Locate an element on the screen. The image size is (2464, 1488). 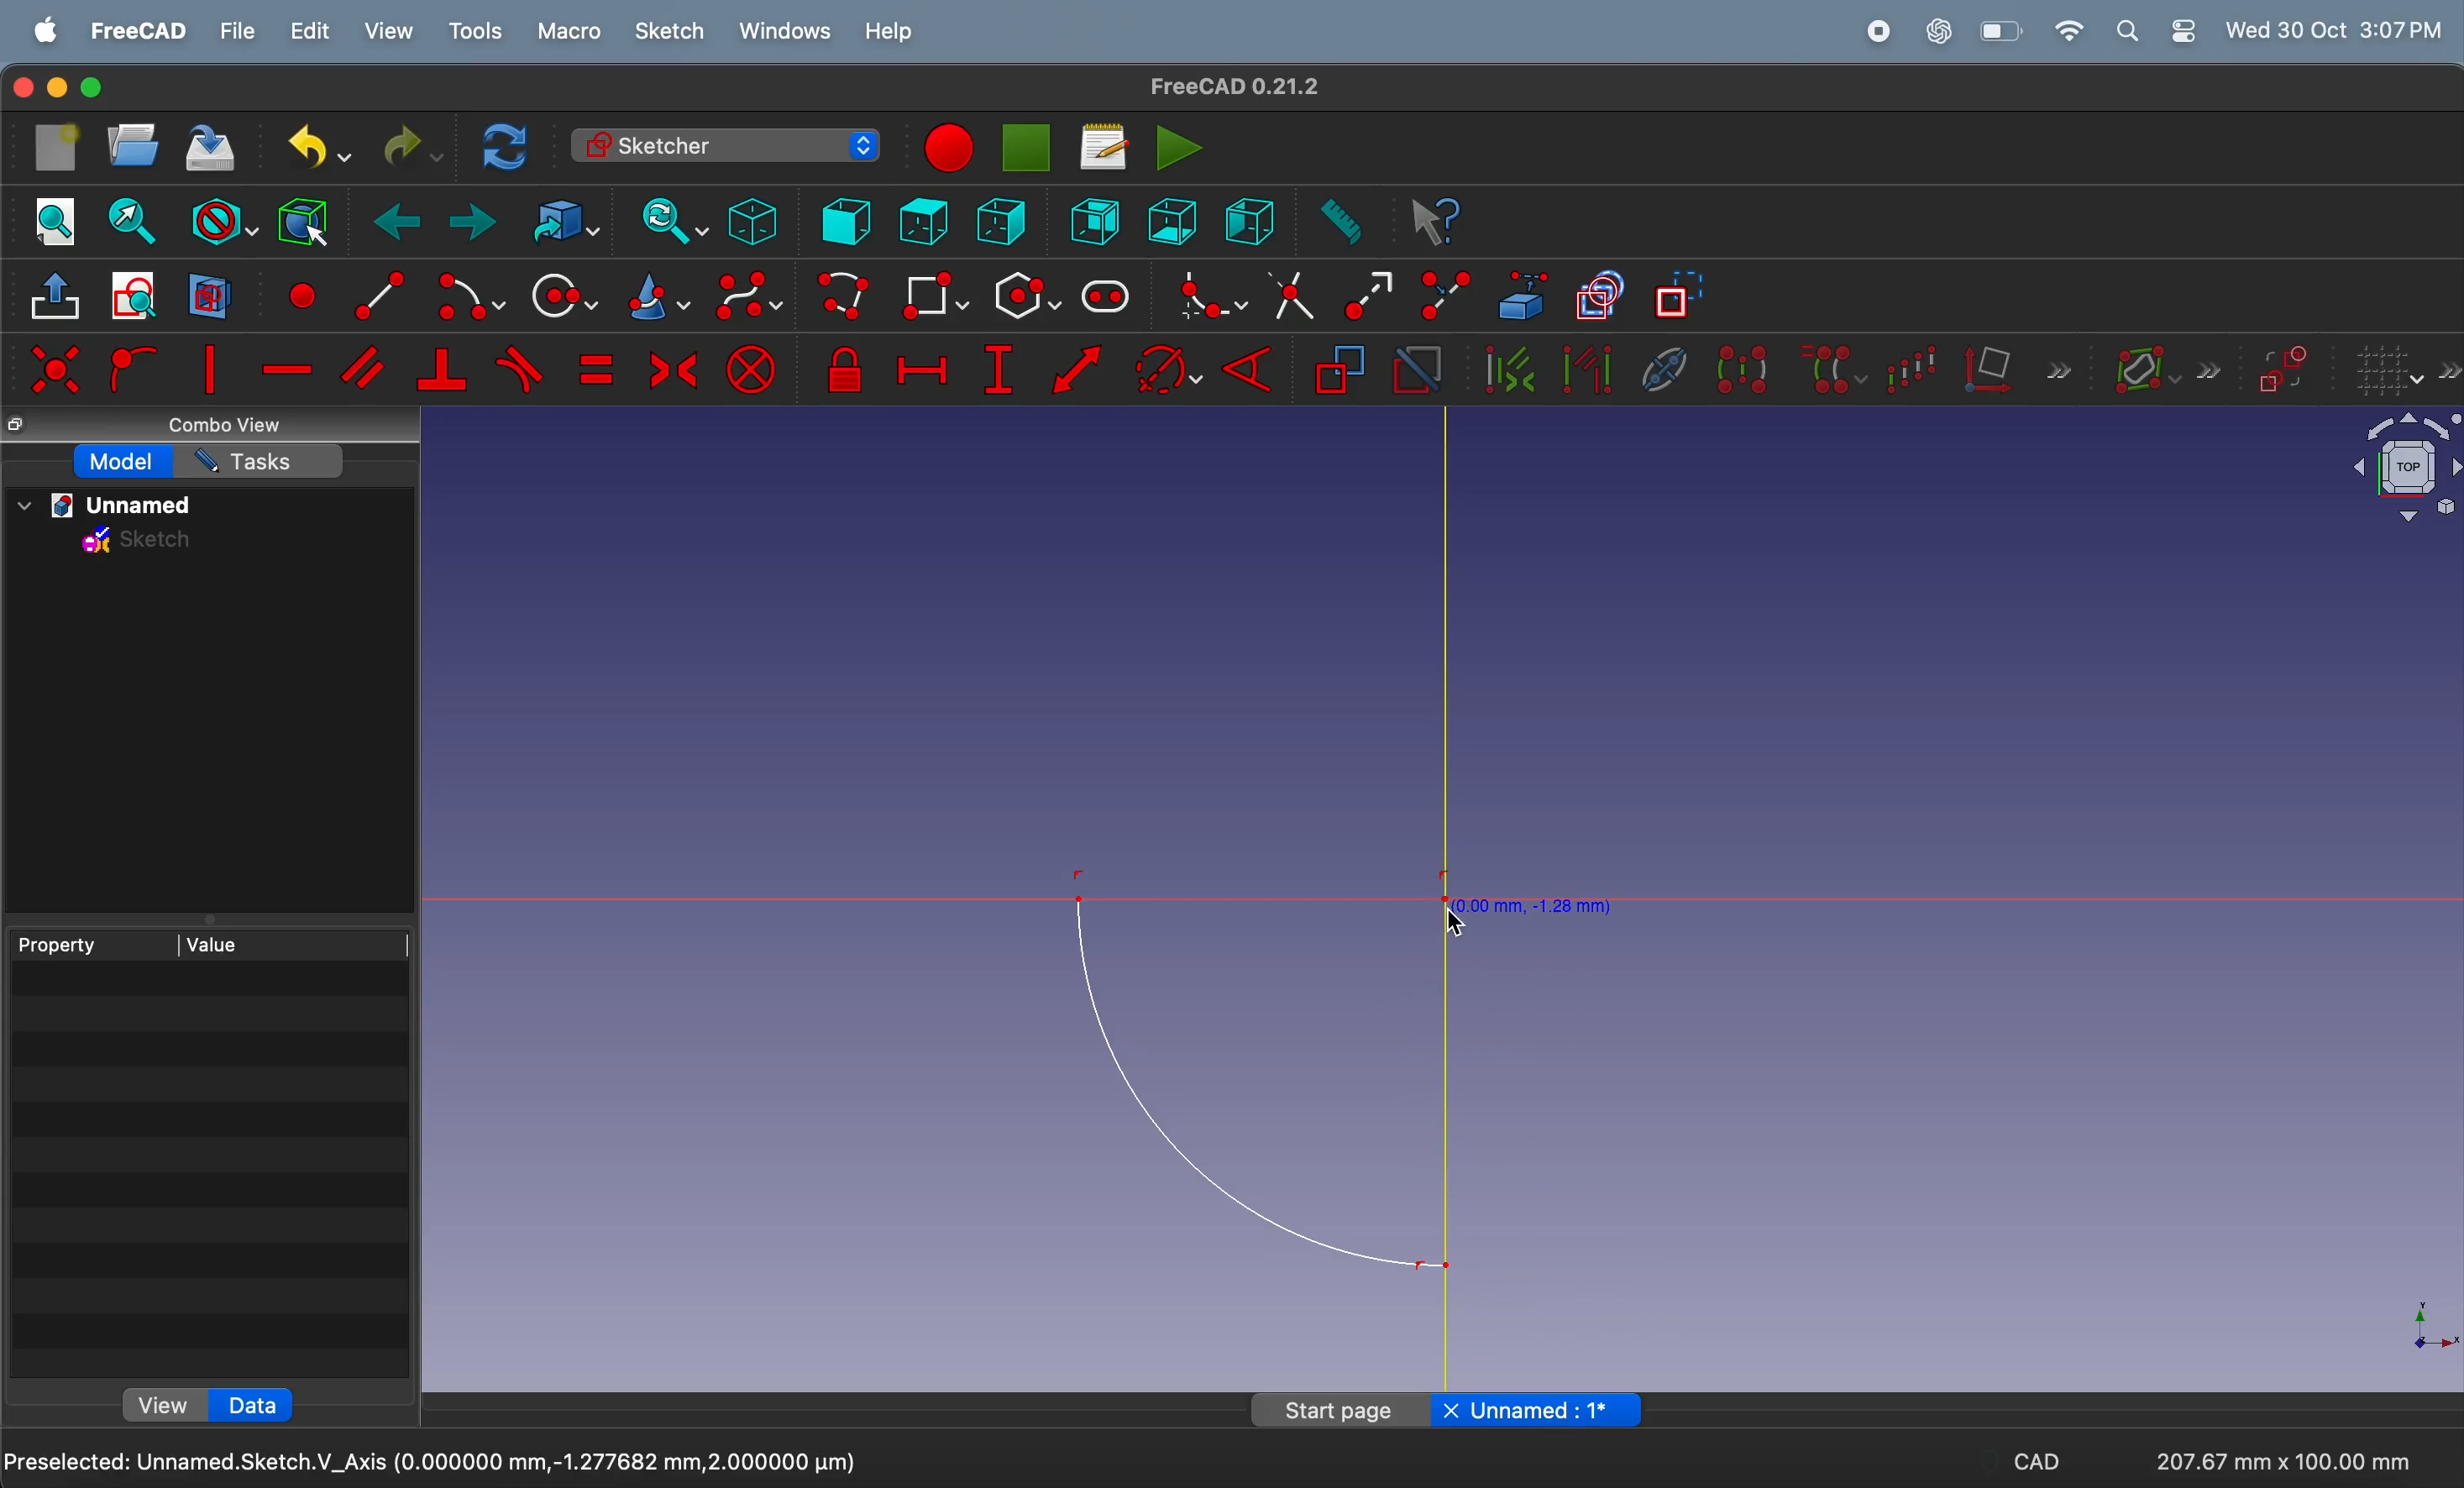
windows is located at coordinates (786, 32).